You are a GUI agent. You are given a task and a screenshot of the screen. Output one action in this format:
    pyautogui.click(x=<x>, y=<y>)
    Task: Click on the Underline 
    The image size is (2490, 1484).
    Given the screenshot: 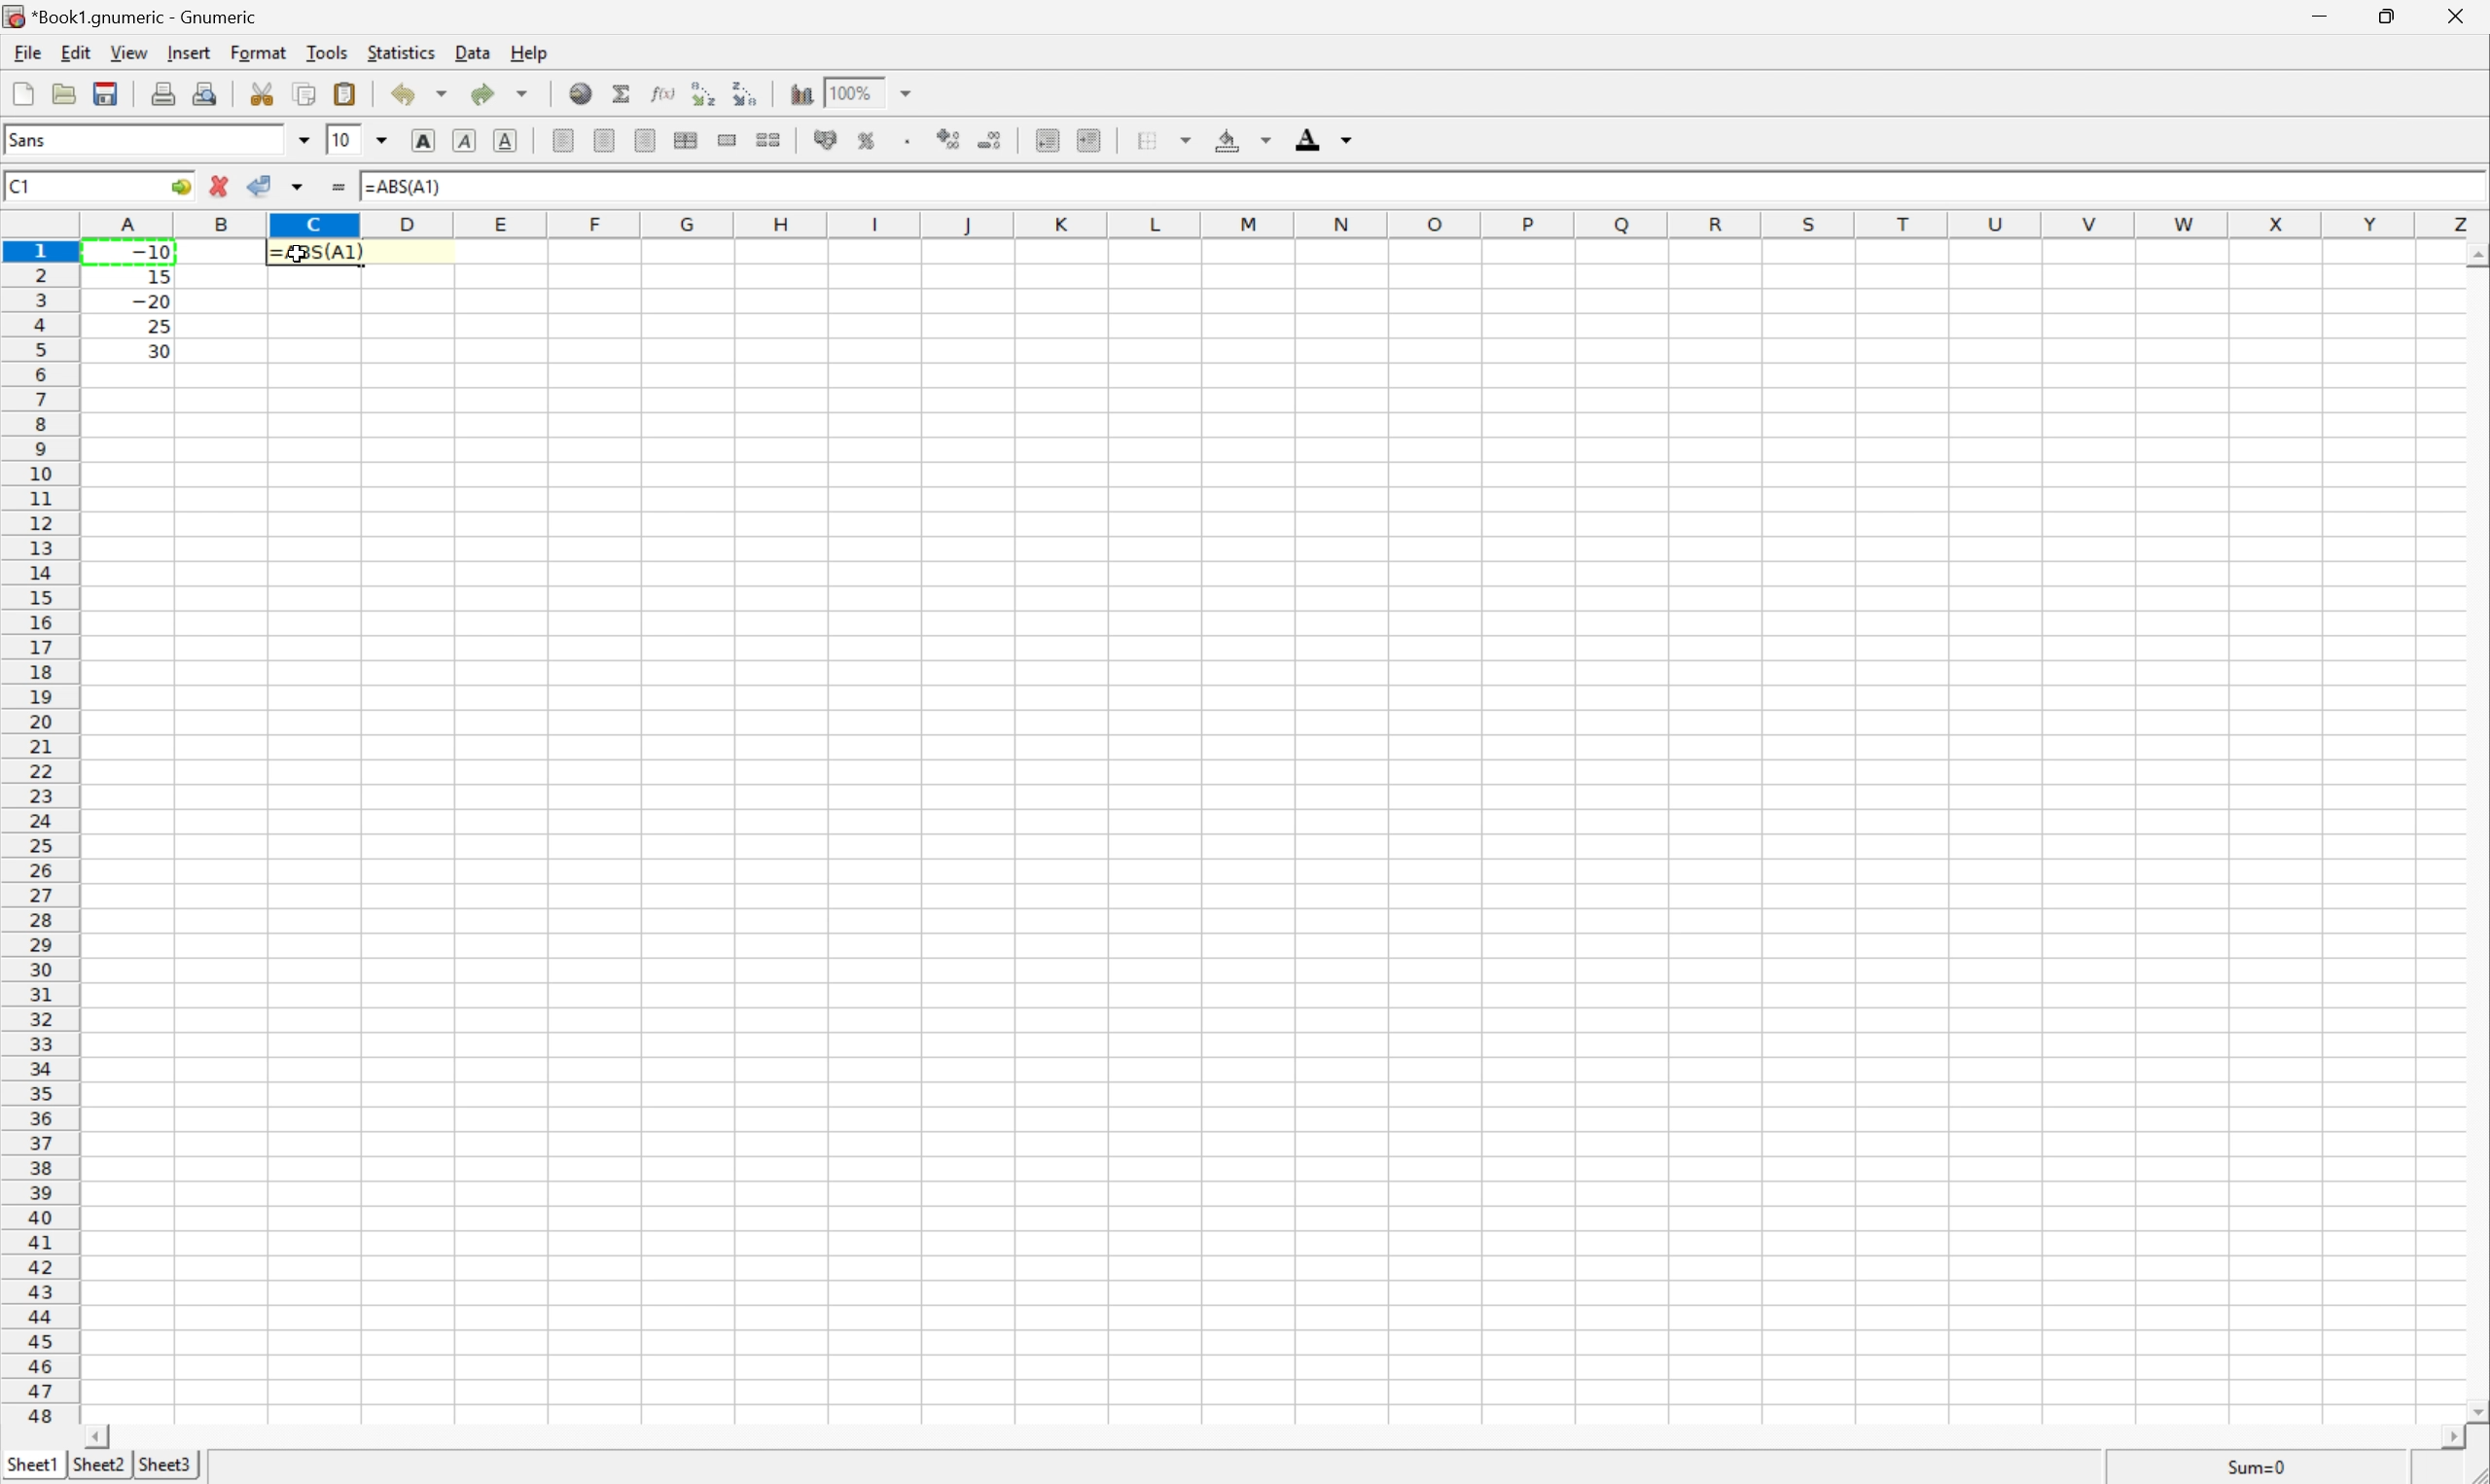 What is the action you would take?
    pyautogui.click(x=462, y=141)
    